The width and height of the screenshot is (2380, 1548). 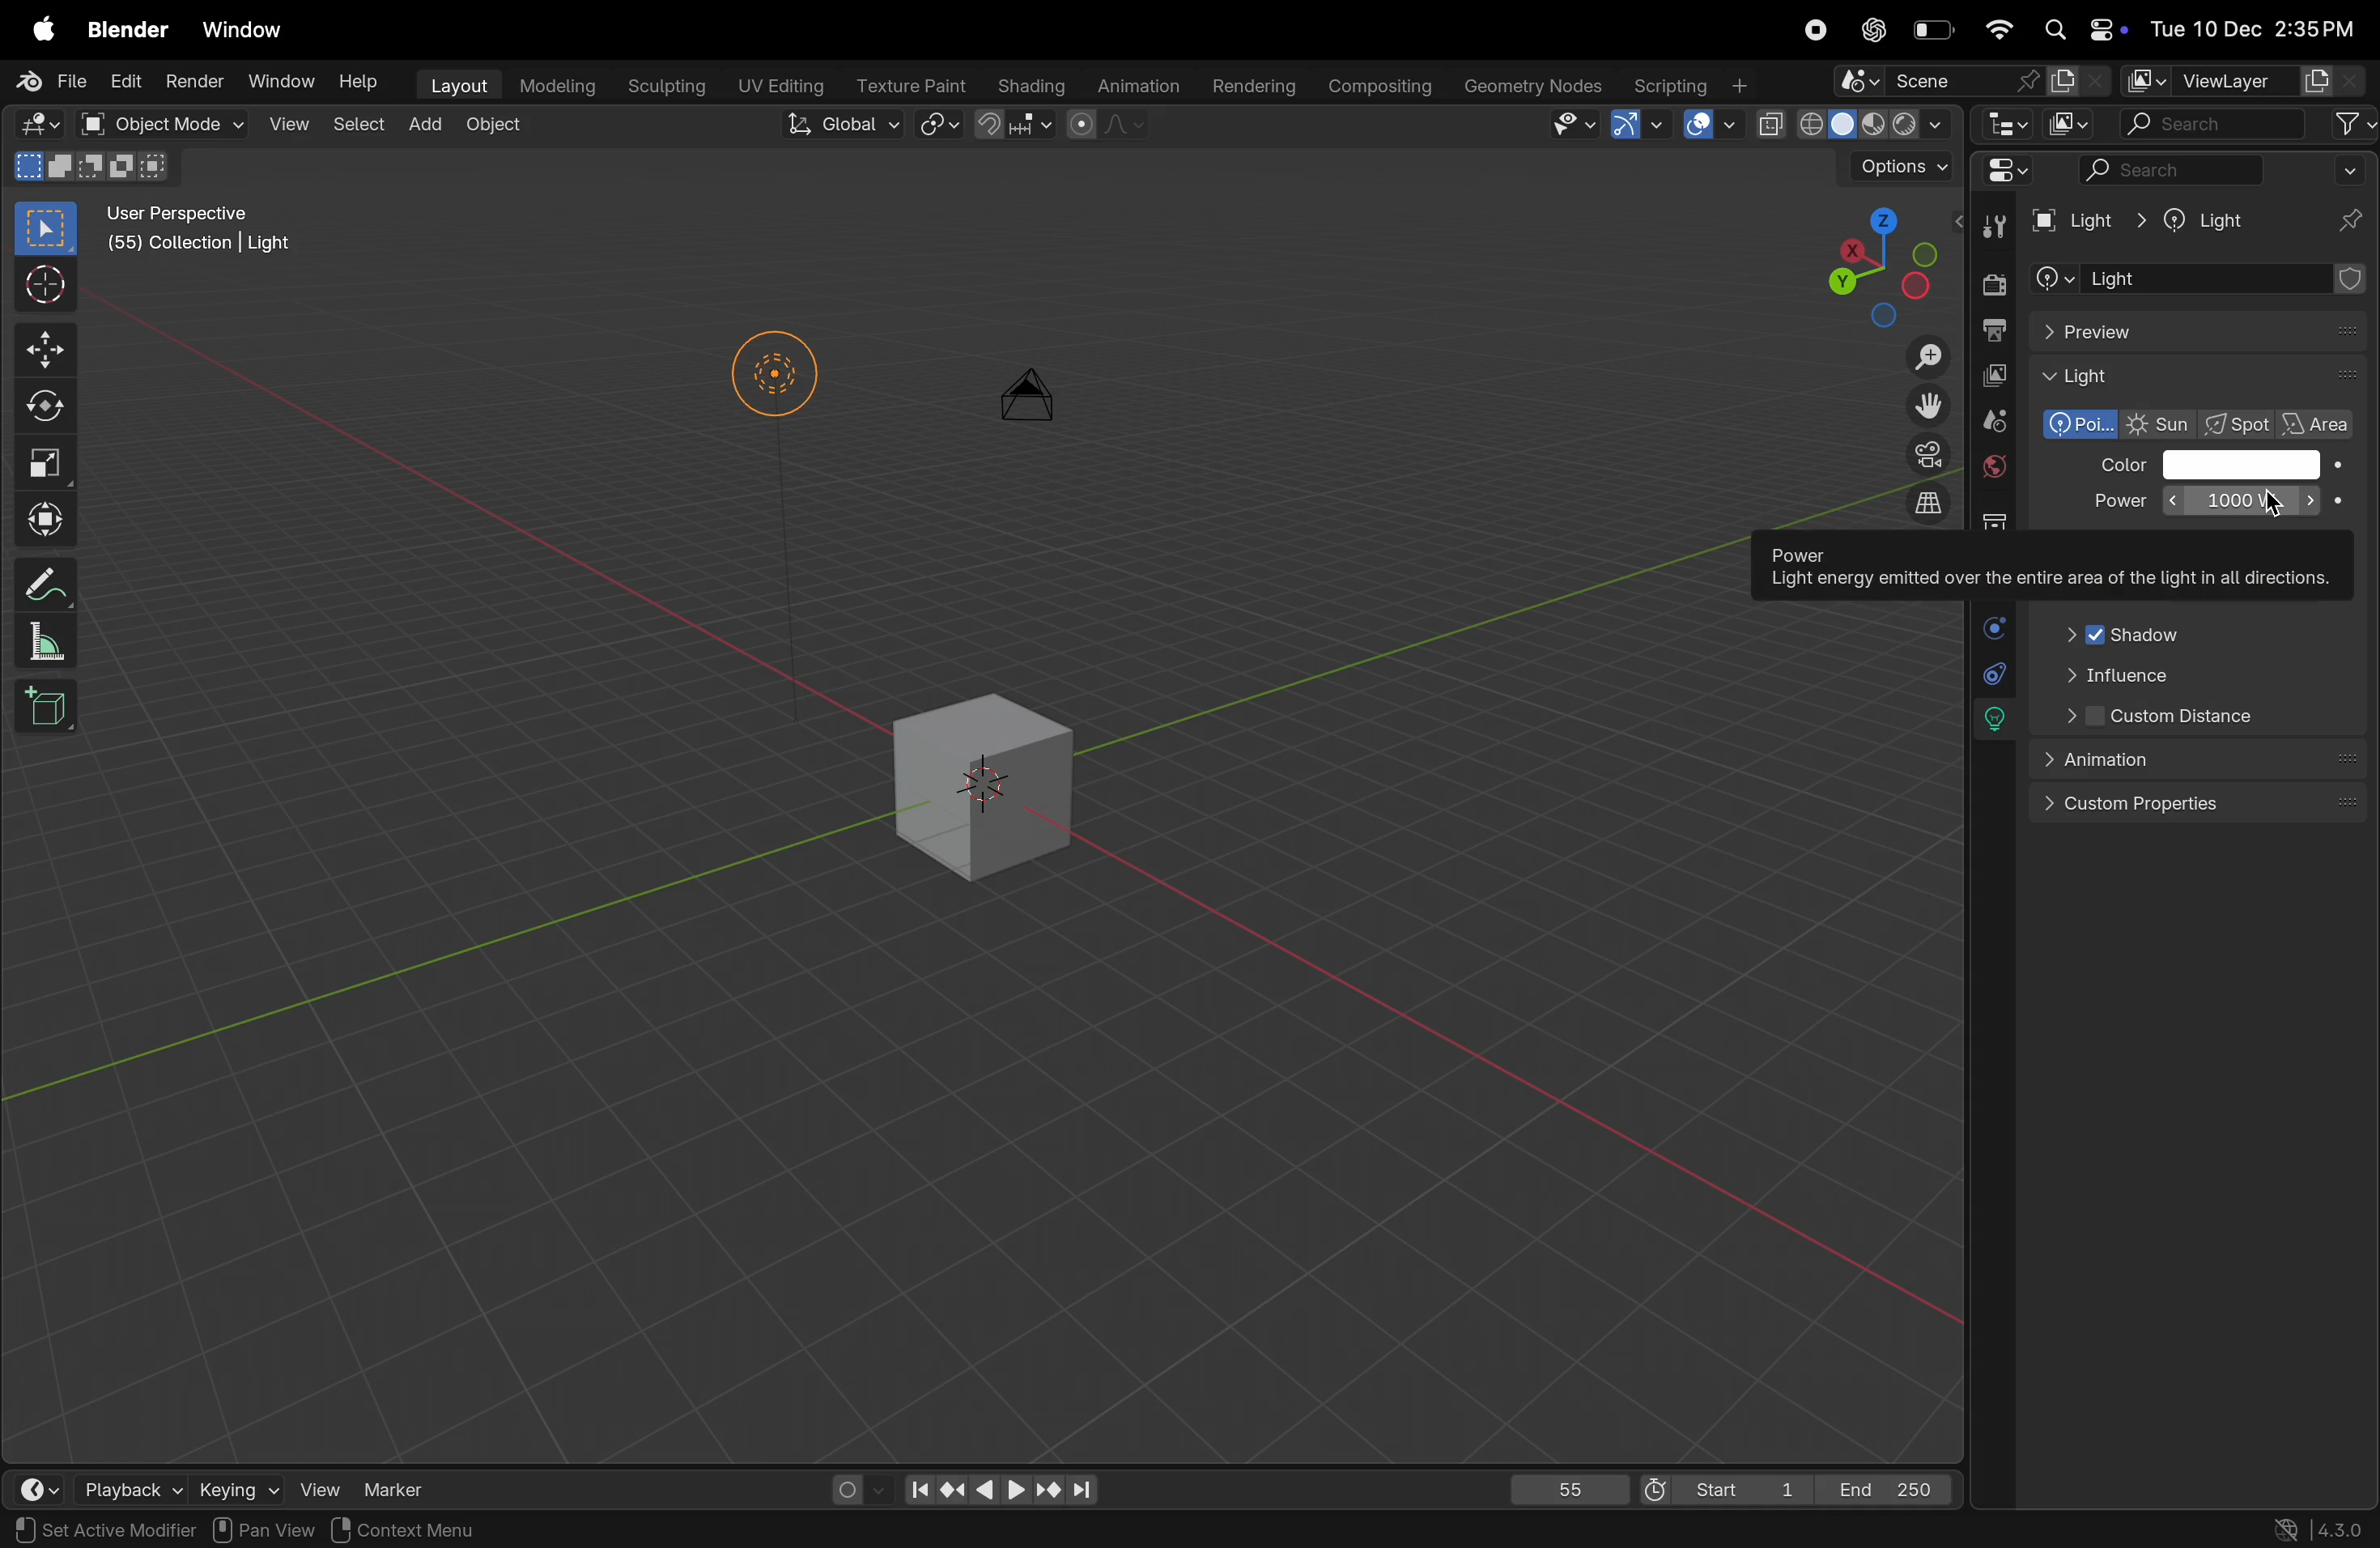 I want to click on world, so click(x=1995, y=469).